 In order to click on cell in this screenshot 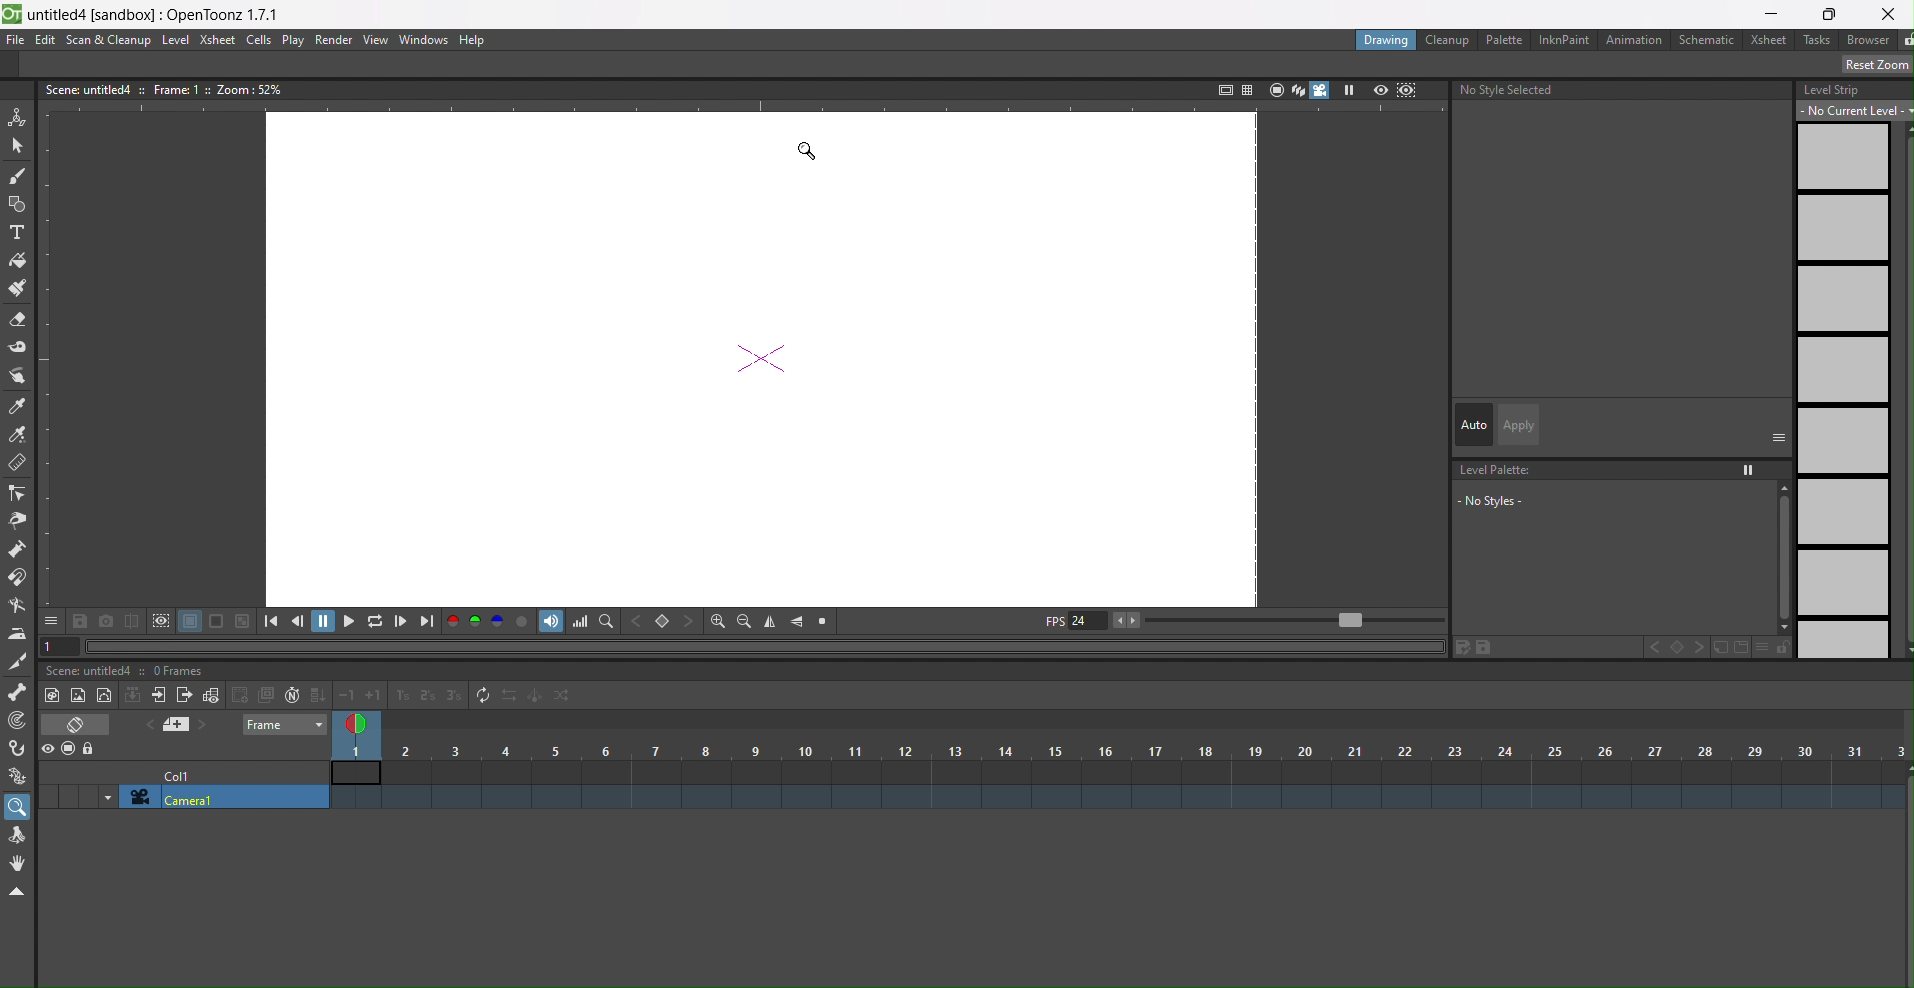, I will do `click(183, 777)`.